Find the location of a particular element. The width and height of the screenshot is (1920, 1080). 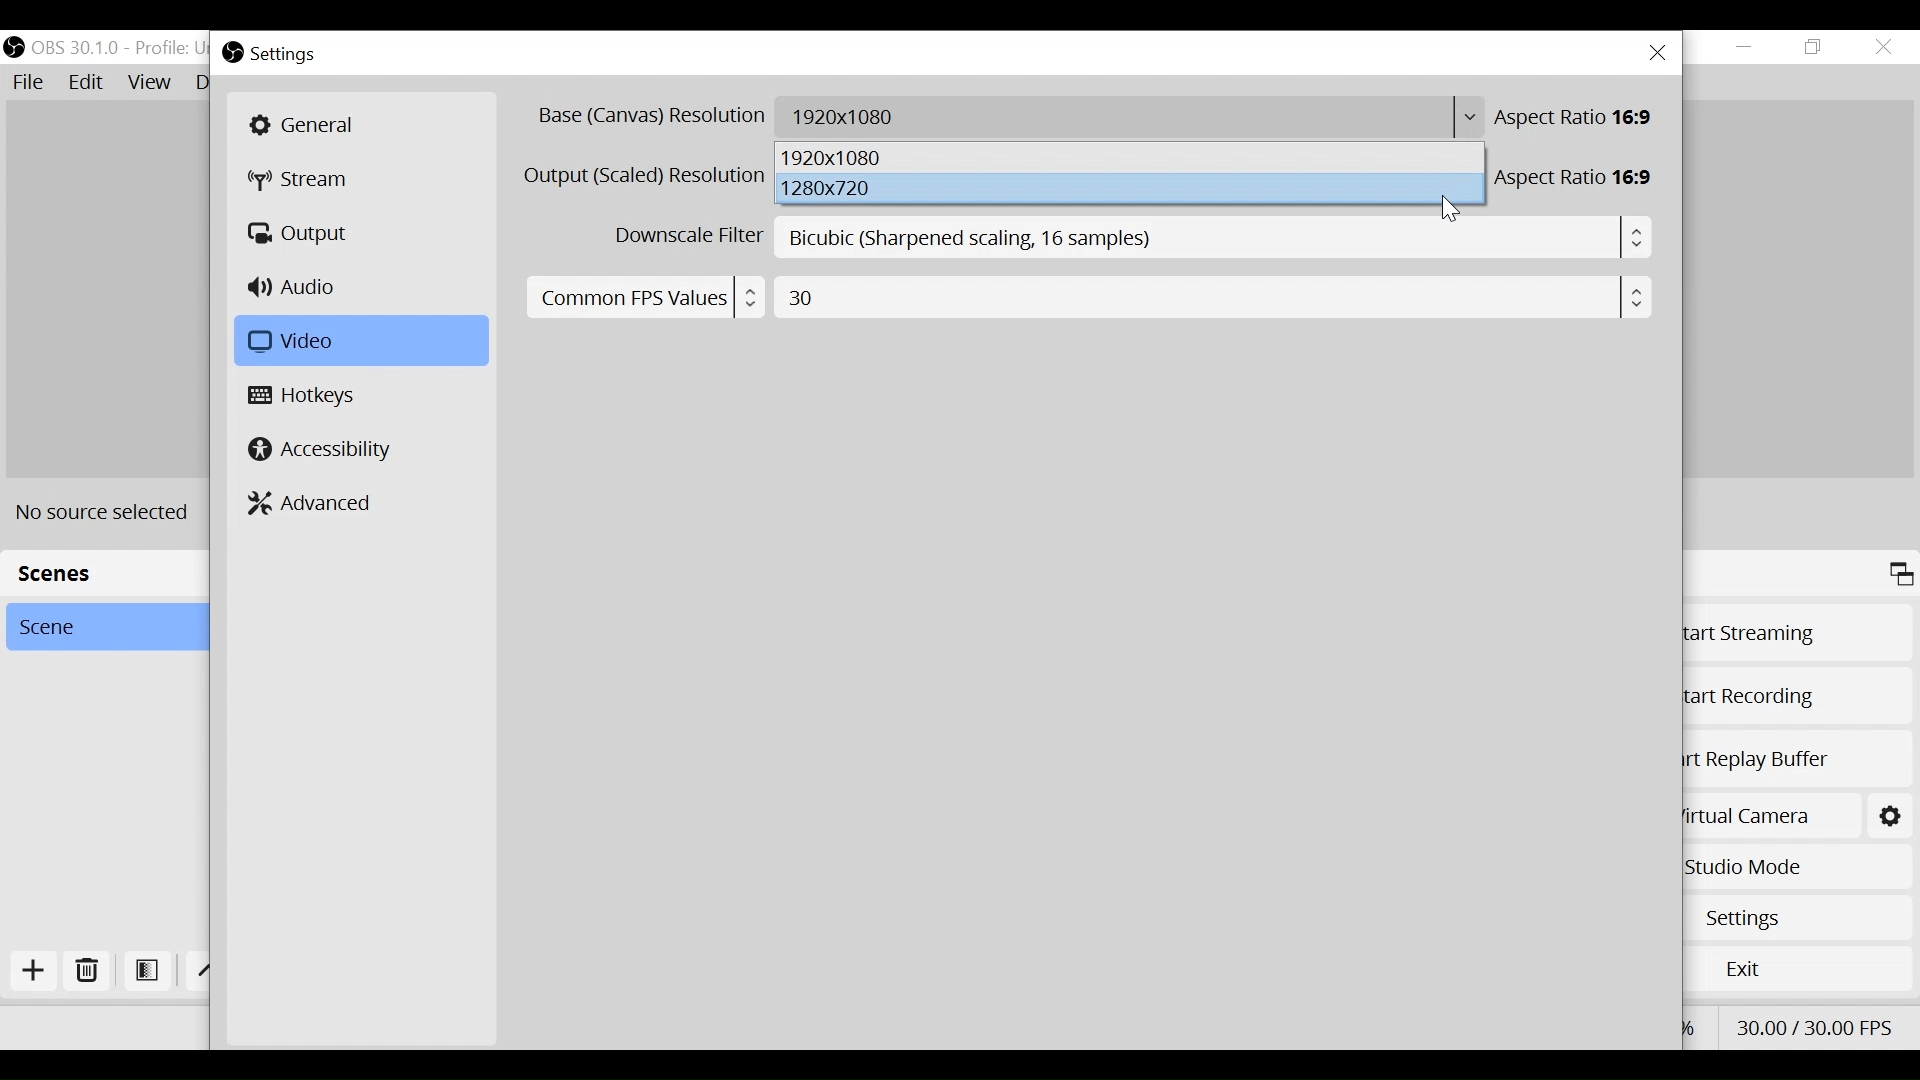

File is located at coordinates (31, 83).